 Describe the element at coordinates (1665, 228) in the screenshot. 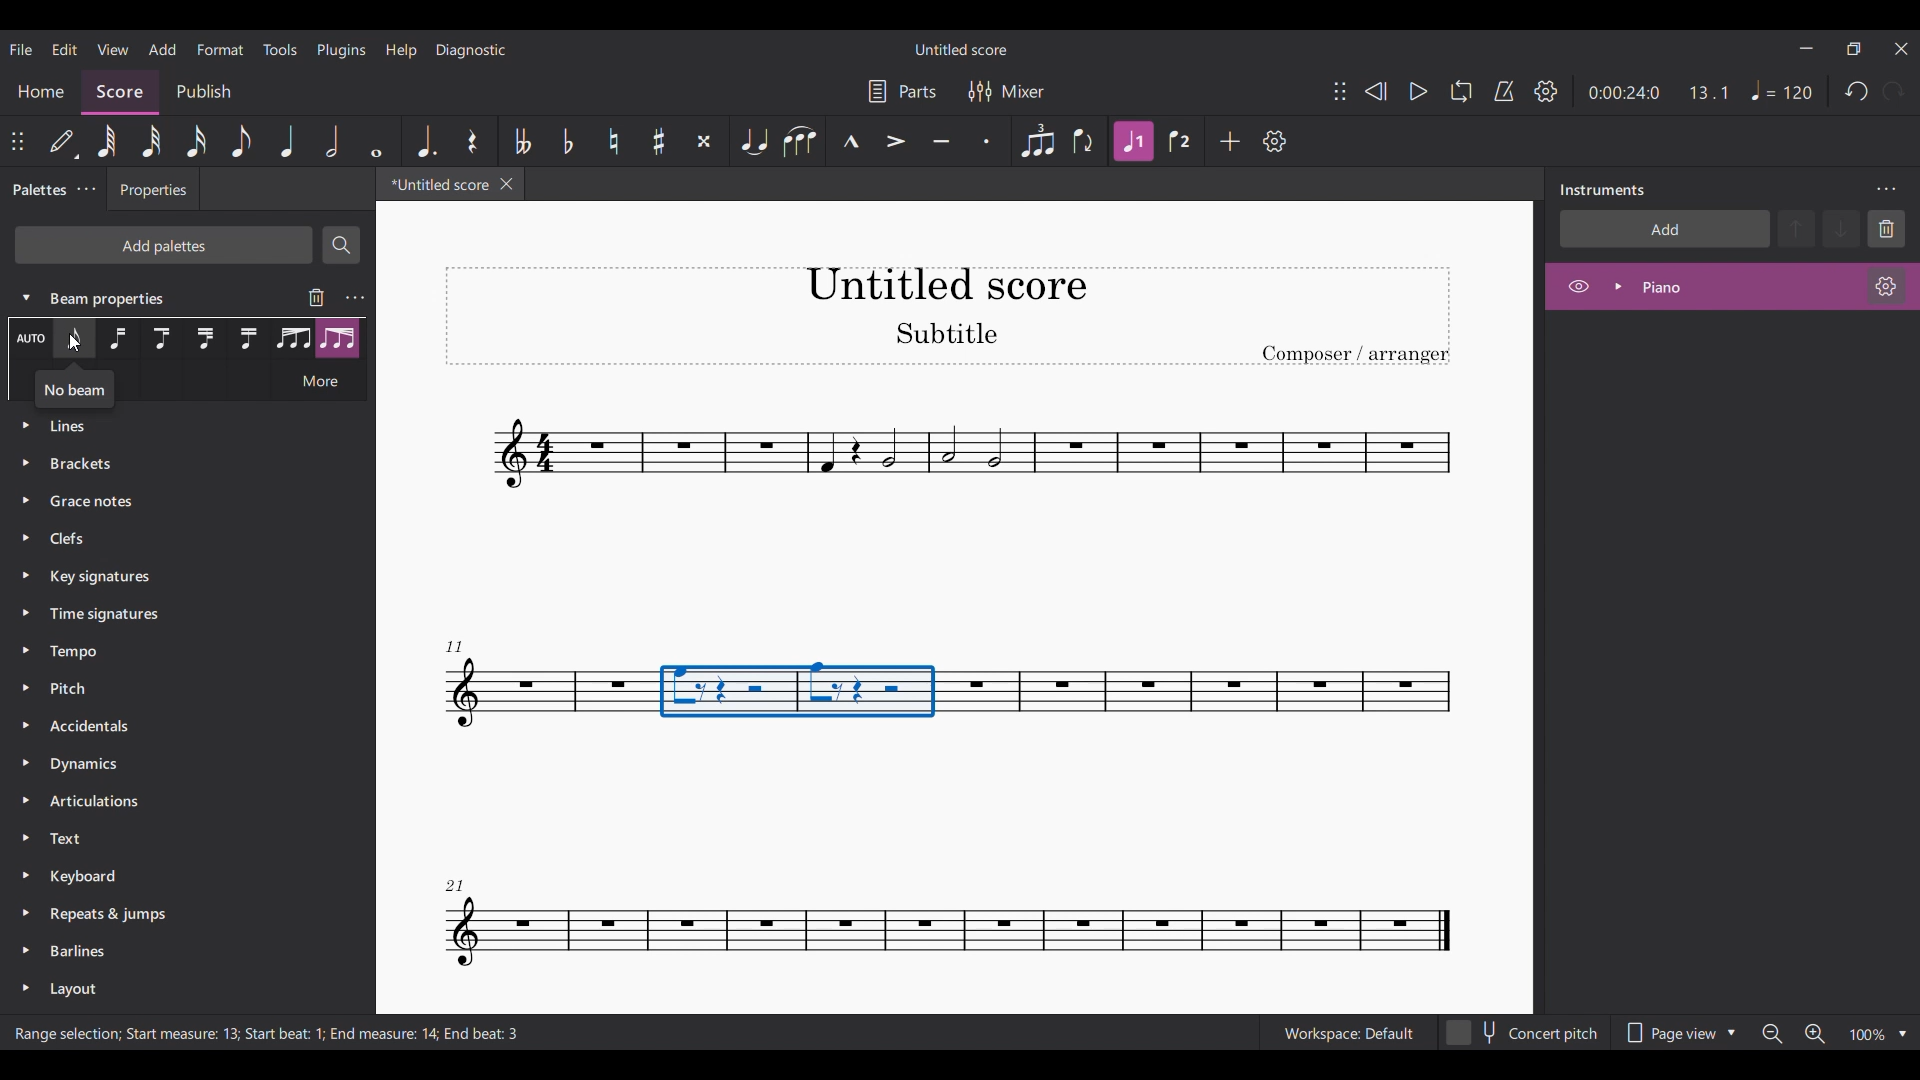

I see `Add instrument` at that location.